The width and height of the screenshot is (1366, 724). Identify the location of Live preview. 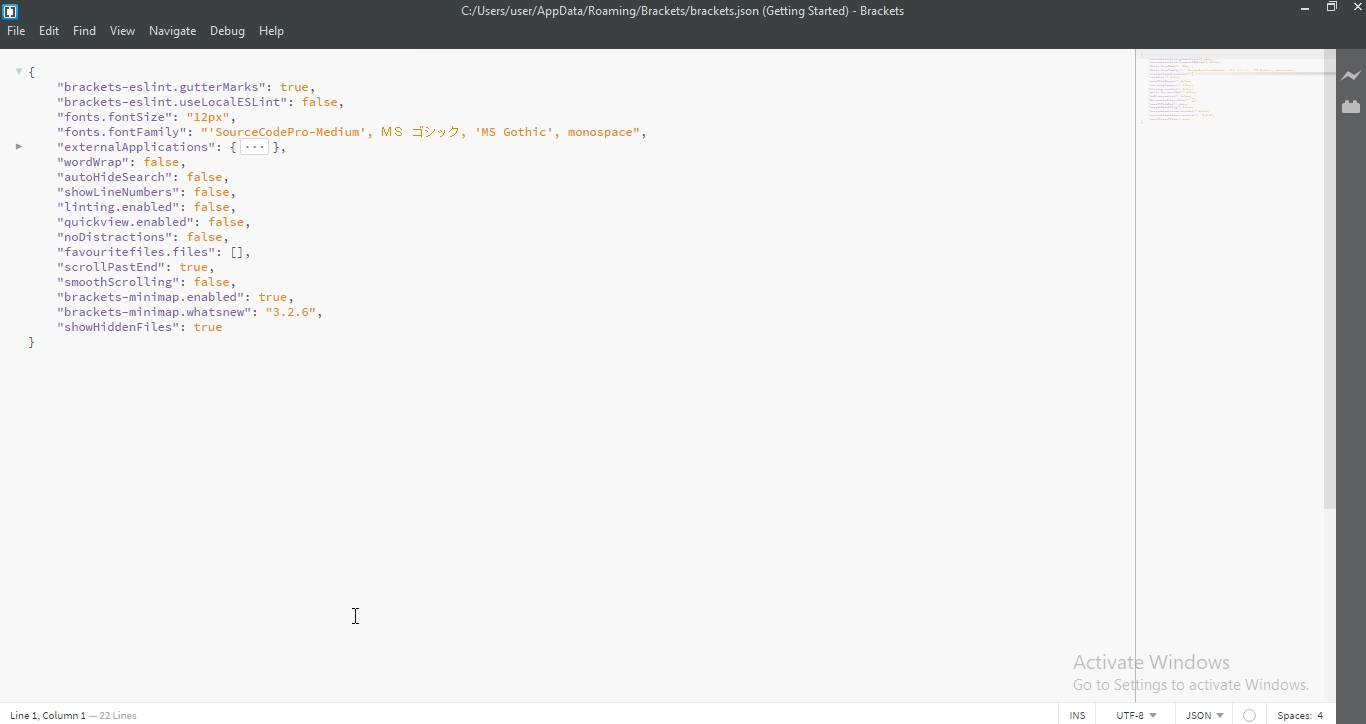
(1353, 74).